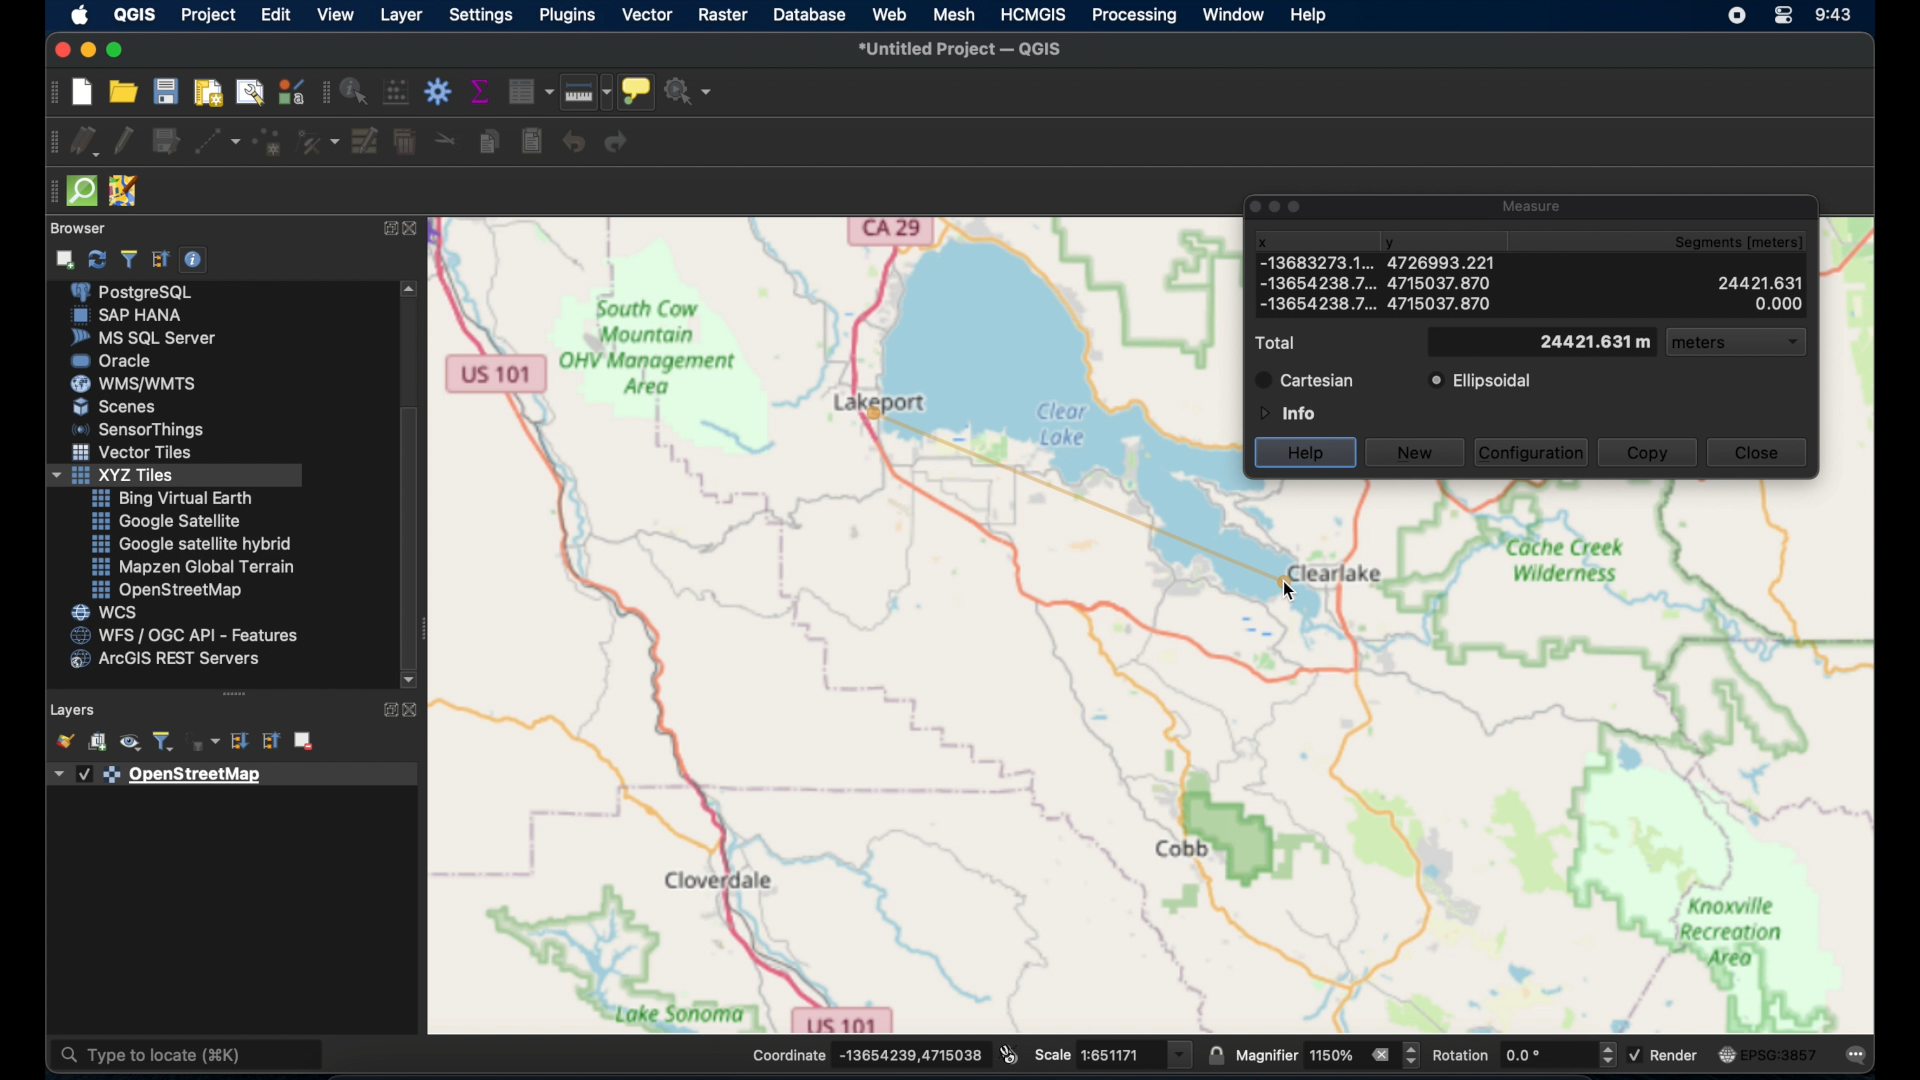 Image resolution: width=1920 pixels, height=1080 pixels. I want to click on screen recorder icon, so click(1736, 16).